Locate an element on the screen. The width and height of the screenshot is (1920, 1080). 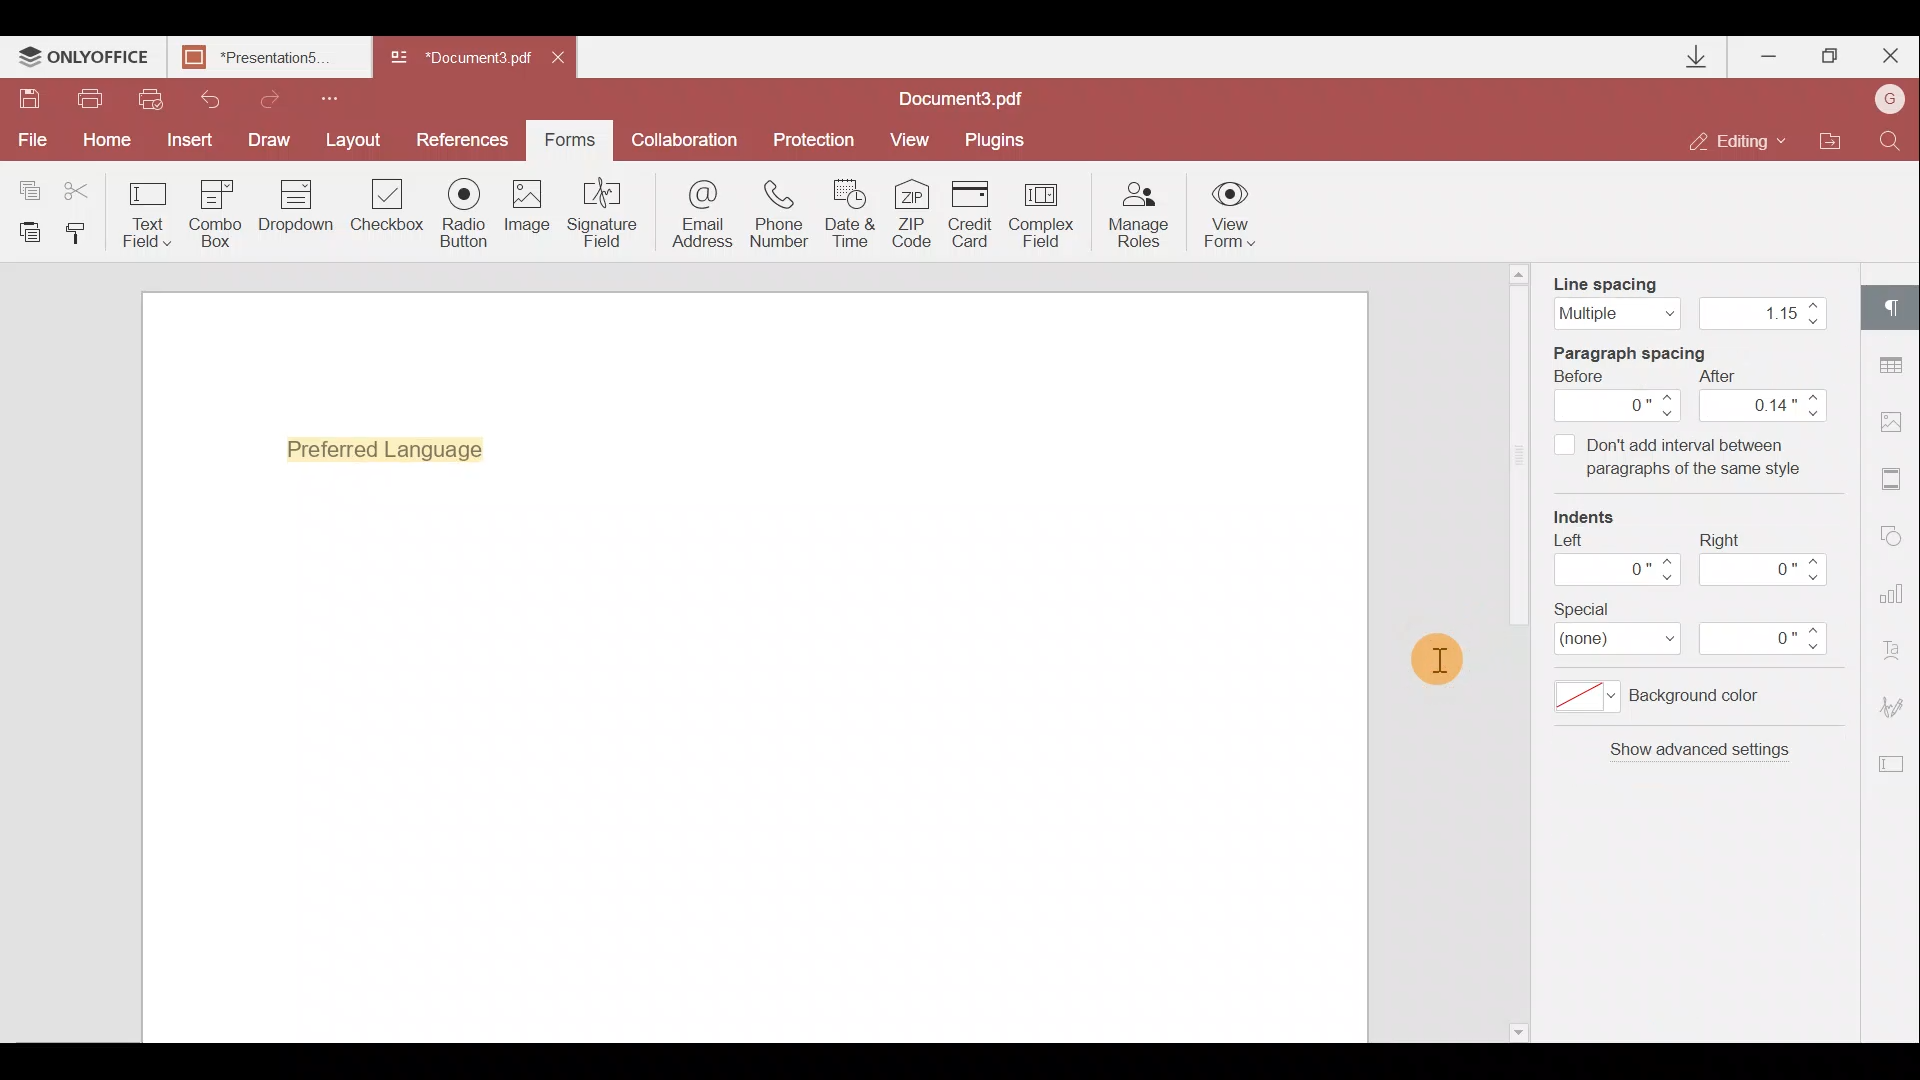
Print file is located at coordinates (92, 100).